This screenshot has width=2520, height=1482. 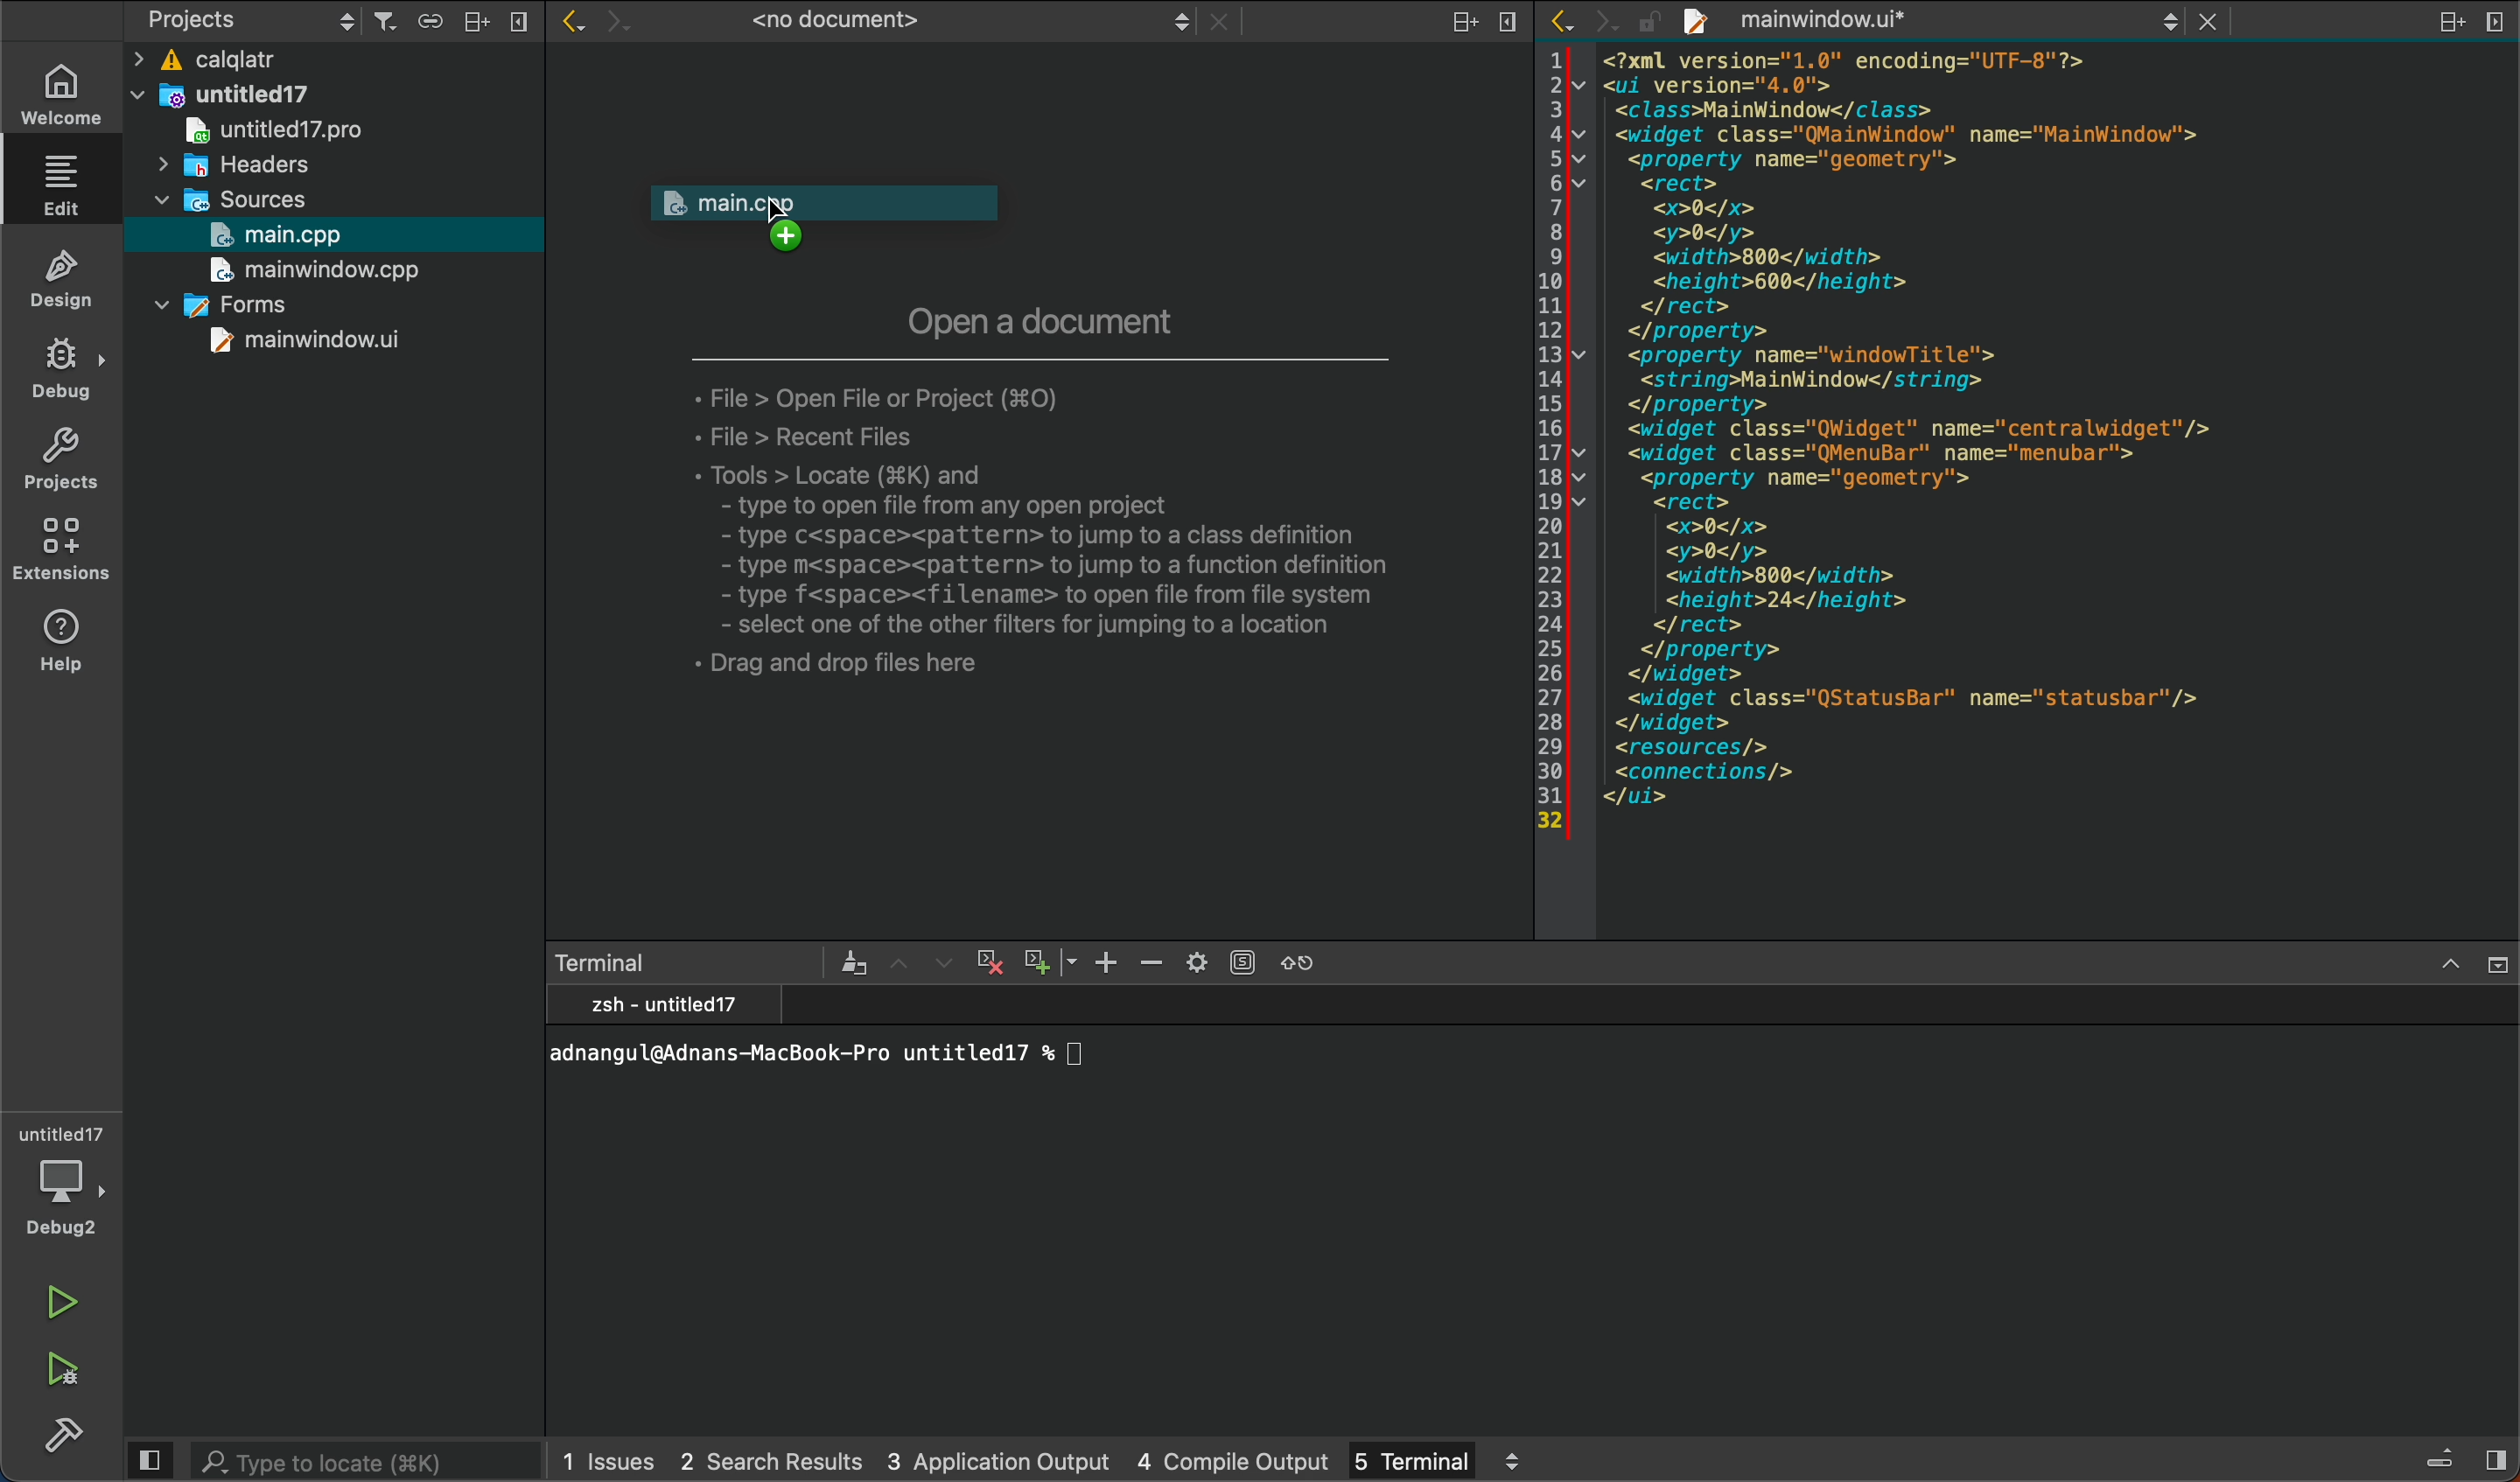 I want to click on debugger, so click(x=62, y=1177).